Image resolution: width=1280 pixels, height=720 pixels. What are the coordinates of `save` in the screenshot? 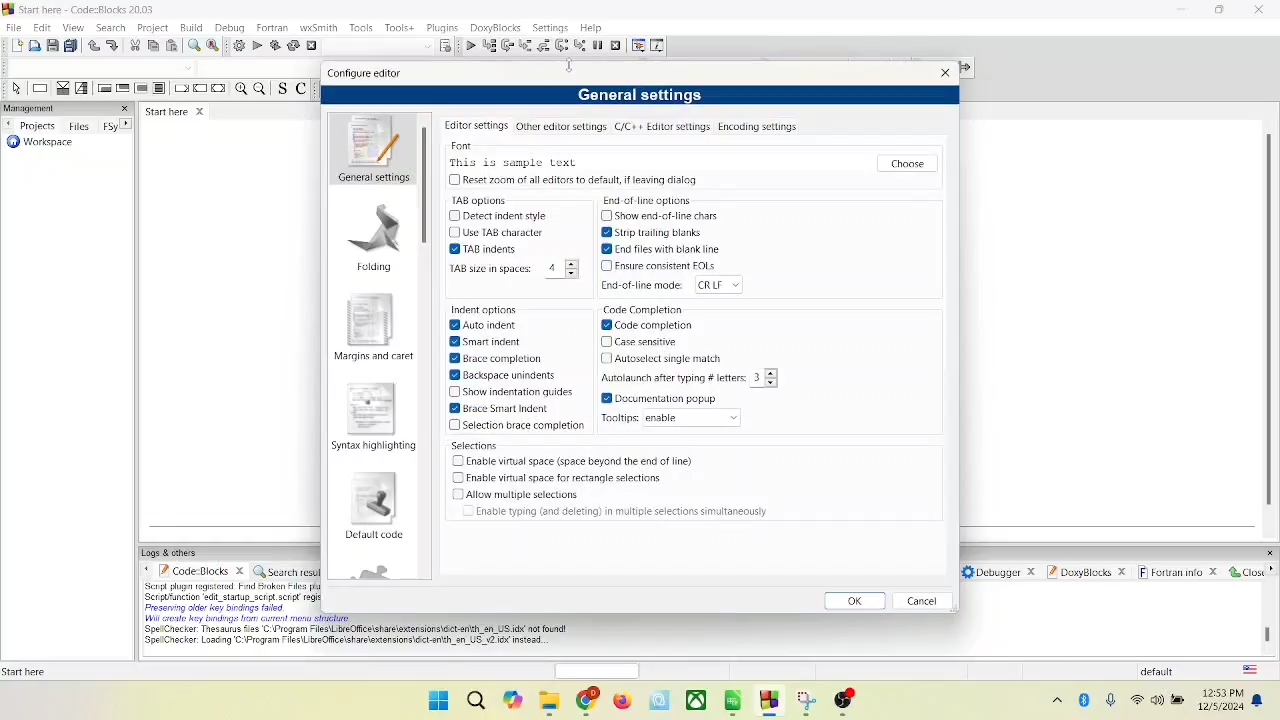 It's located at (51, 46).